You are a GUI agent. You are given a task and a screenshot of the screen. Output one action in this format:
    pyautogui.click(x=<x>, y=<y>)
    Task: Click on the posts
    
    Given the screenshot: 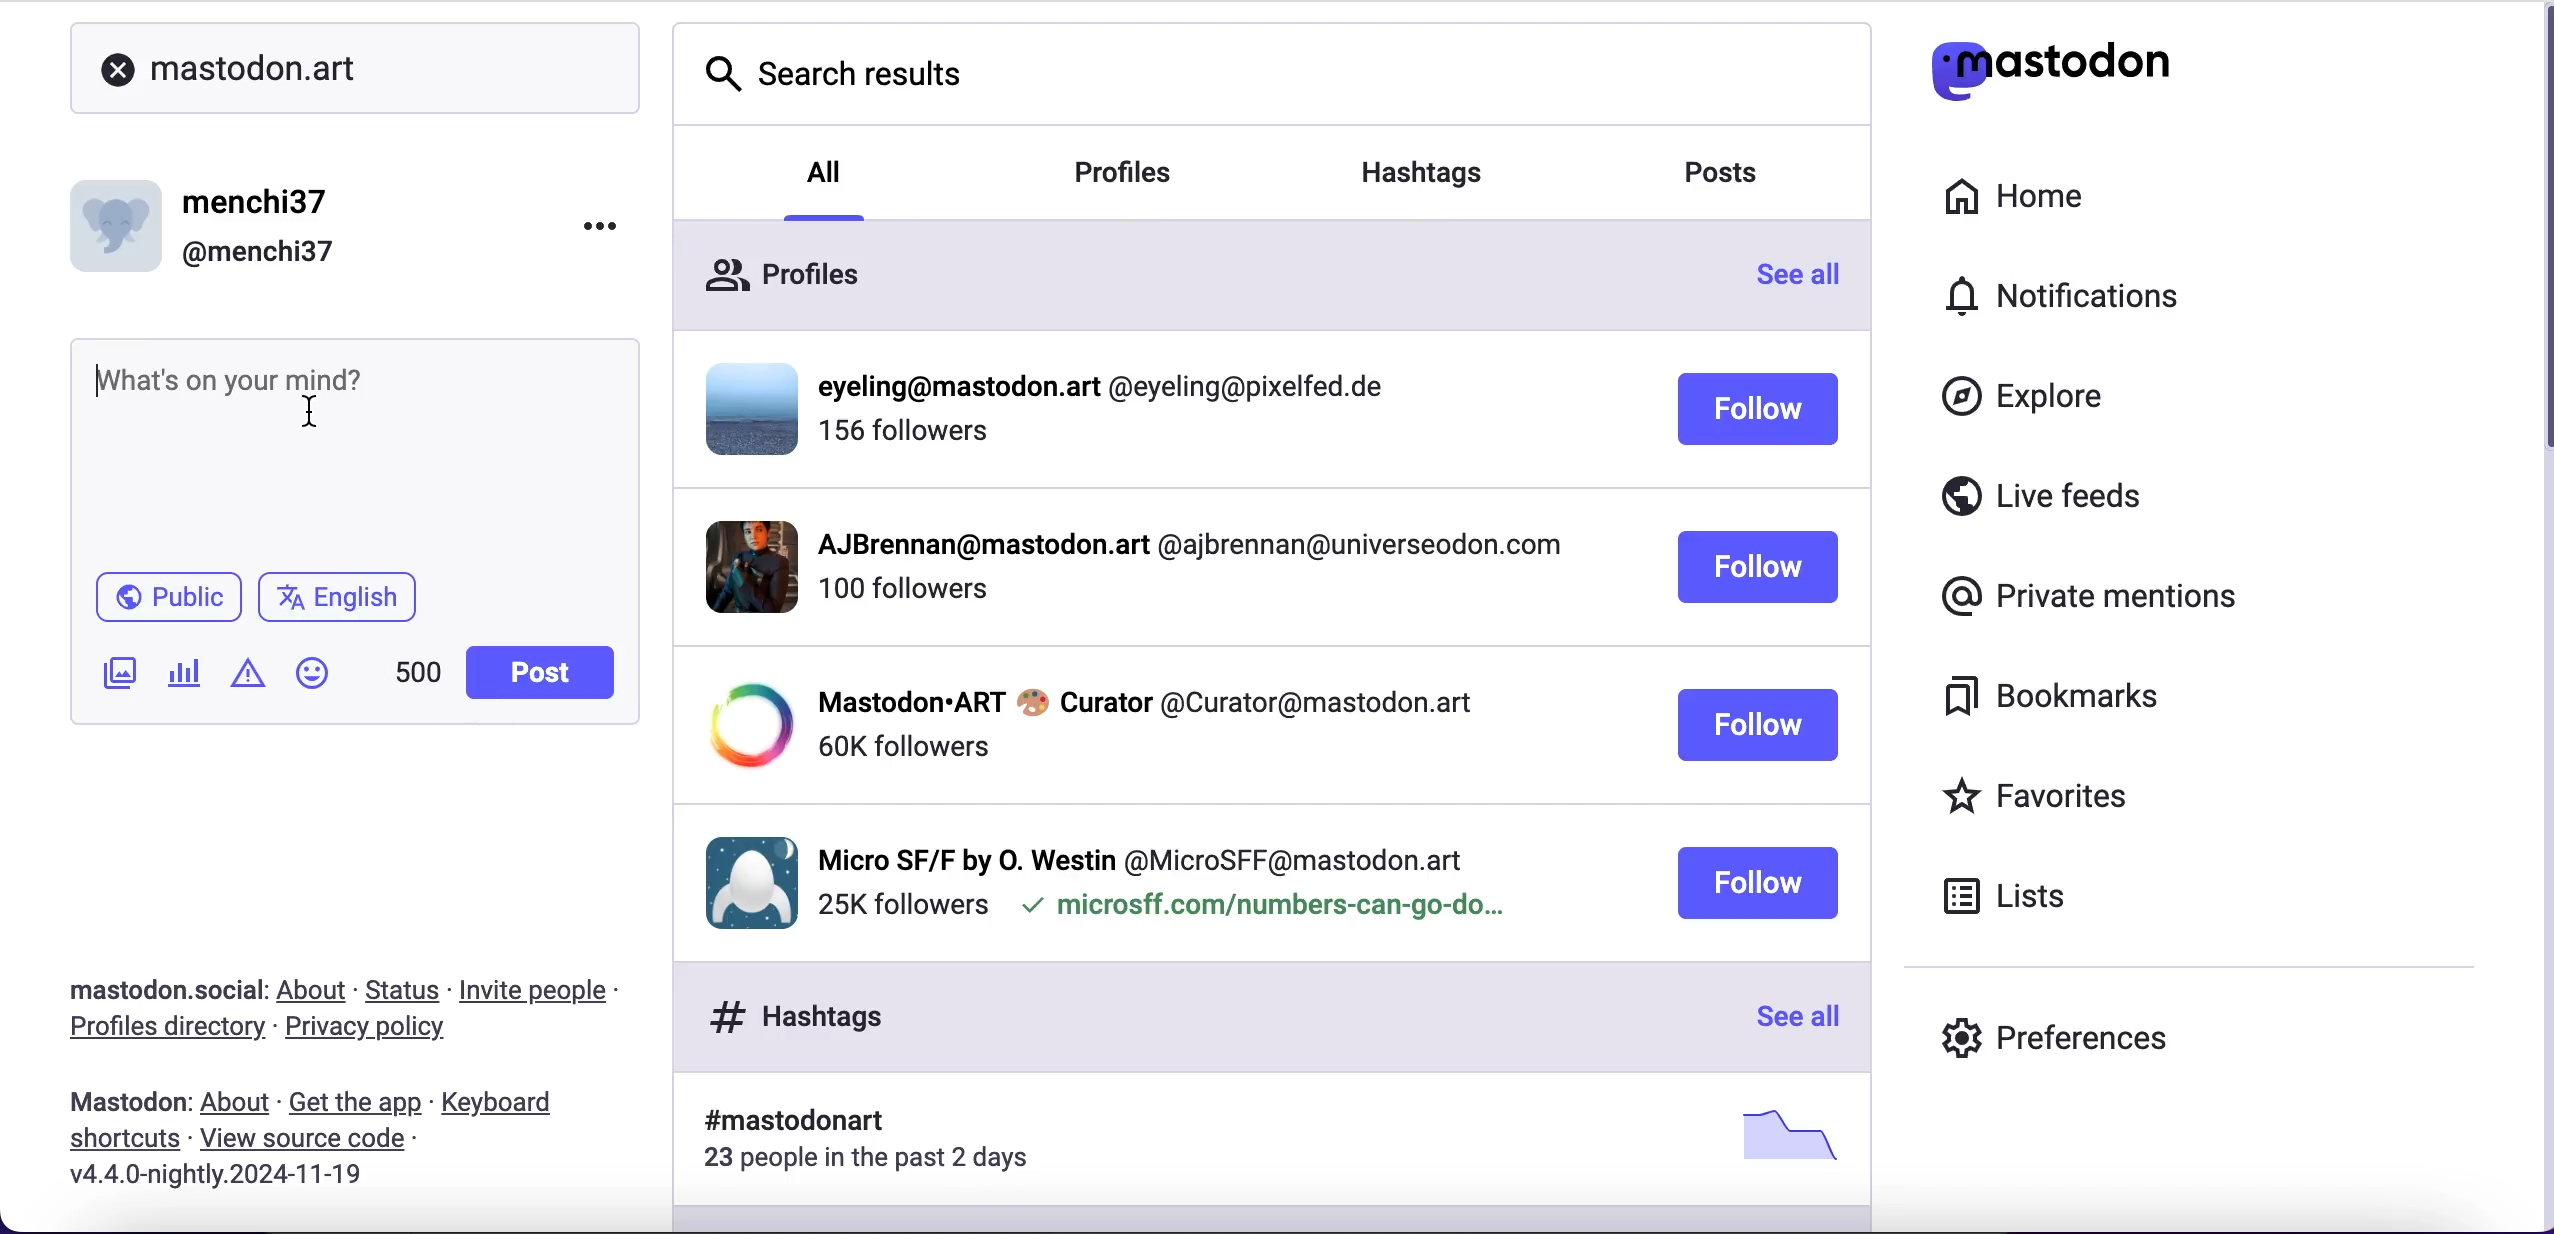 What is the action you would take?
    pyautogui.click(x=1714, y=174)
    